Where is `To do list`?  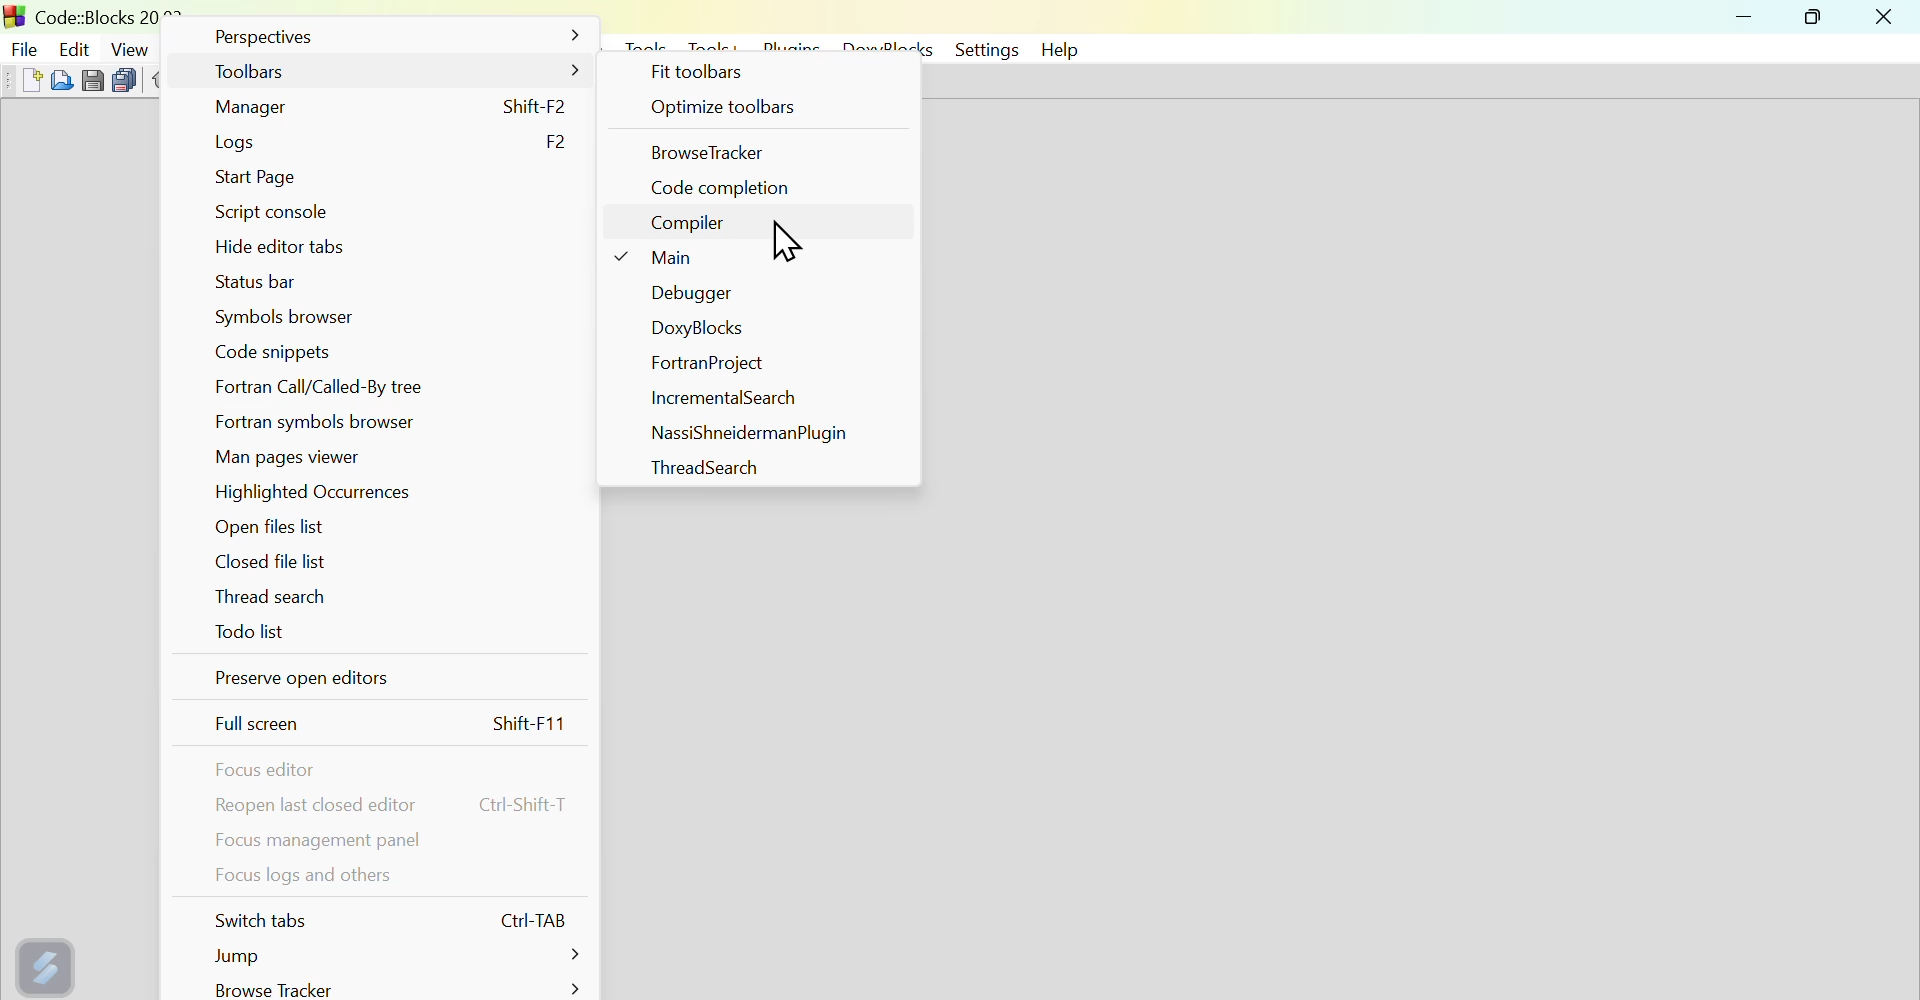 To do list is located at coordinates (253, 639).